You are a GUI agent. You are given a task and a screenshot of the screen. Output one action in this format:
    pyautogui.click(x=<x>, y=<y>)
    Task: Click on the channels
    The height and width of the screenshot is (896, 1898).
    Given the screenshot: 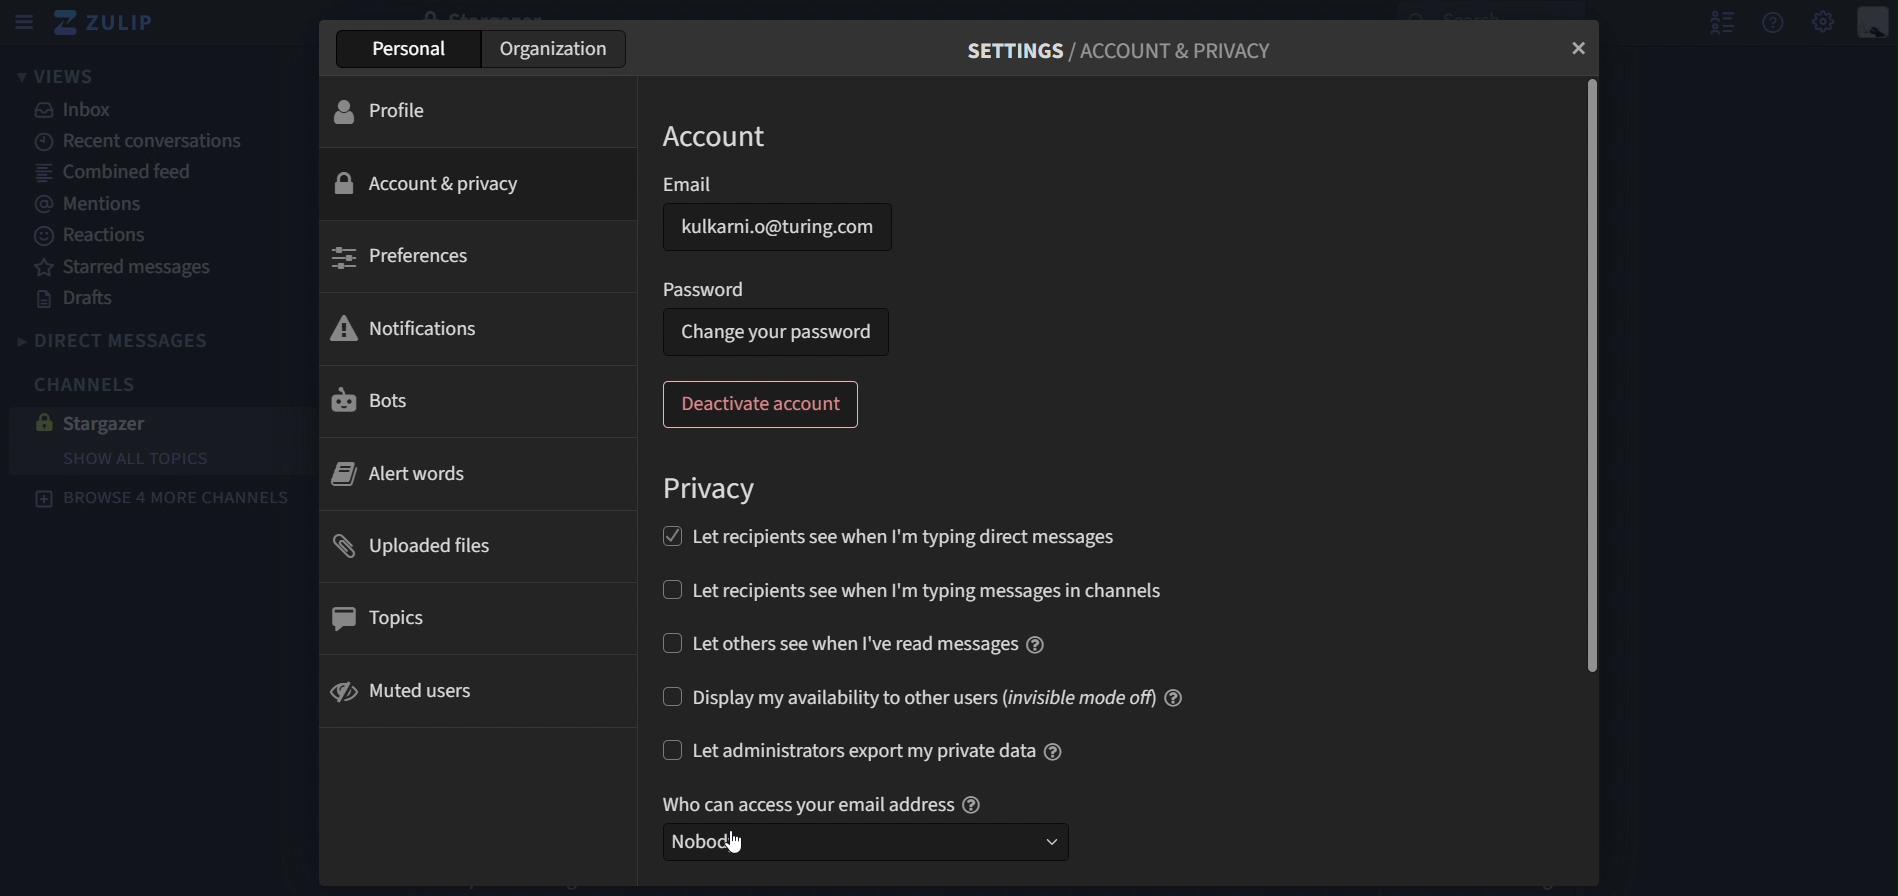 What is the action you would take?
    pyautogui.click(x=80, y=383)
    